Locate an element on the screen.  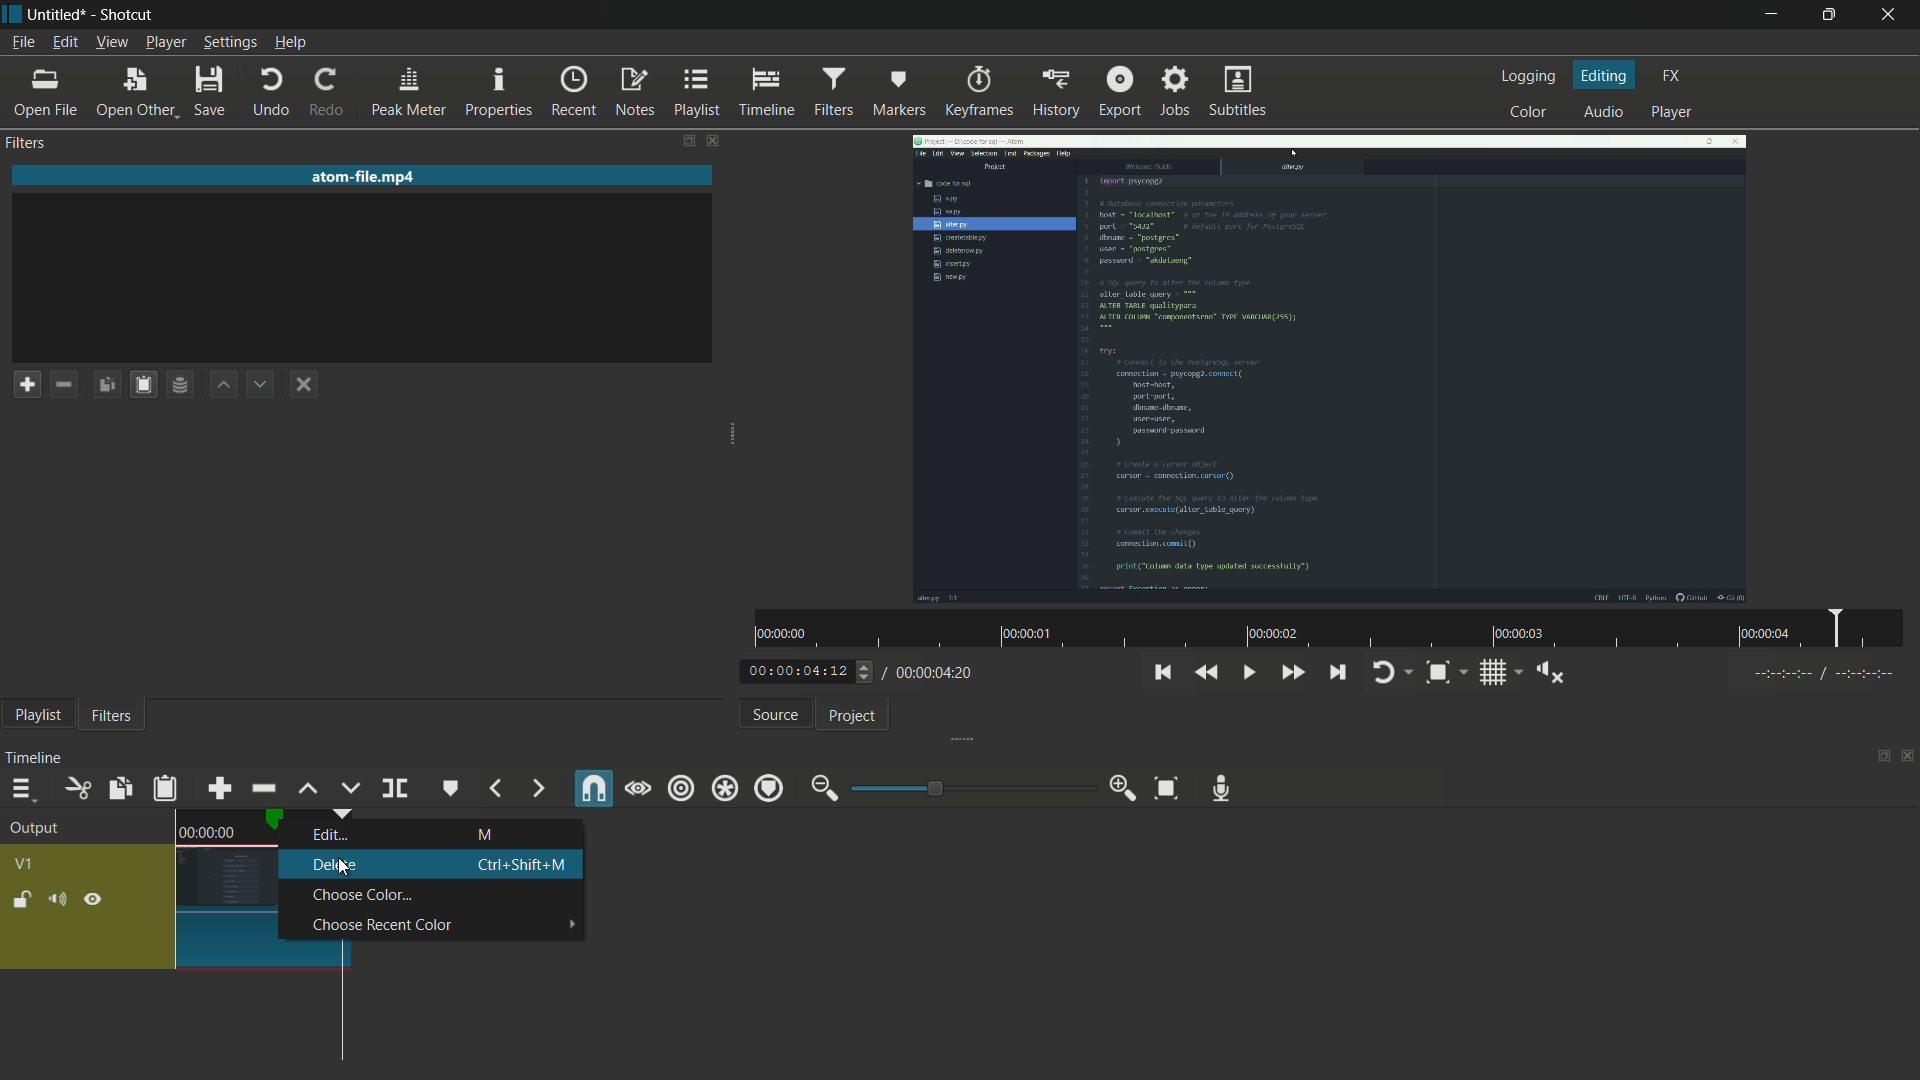
current time is located at coordinates (796, 672).